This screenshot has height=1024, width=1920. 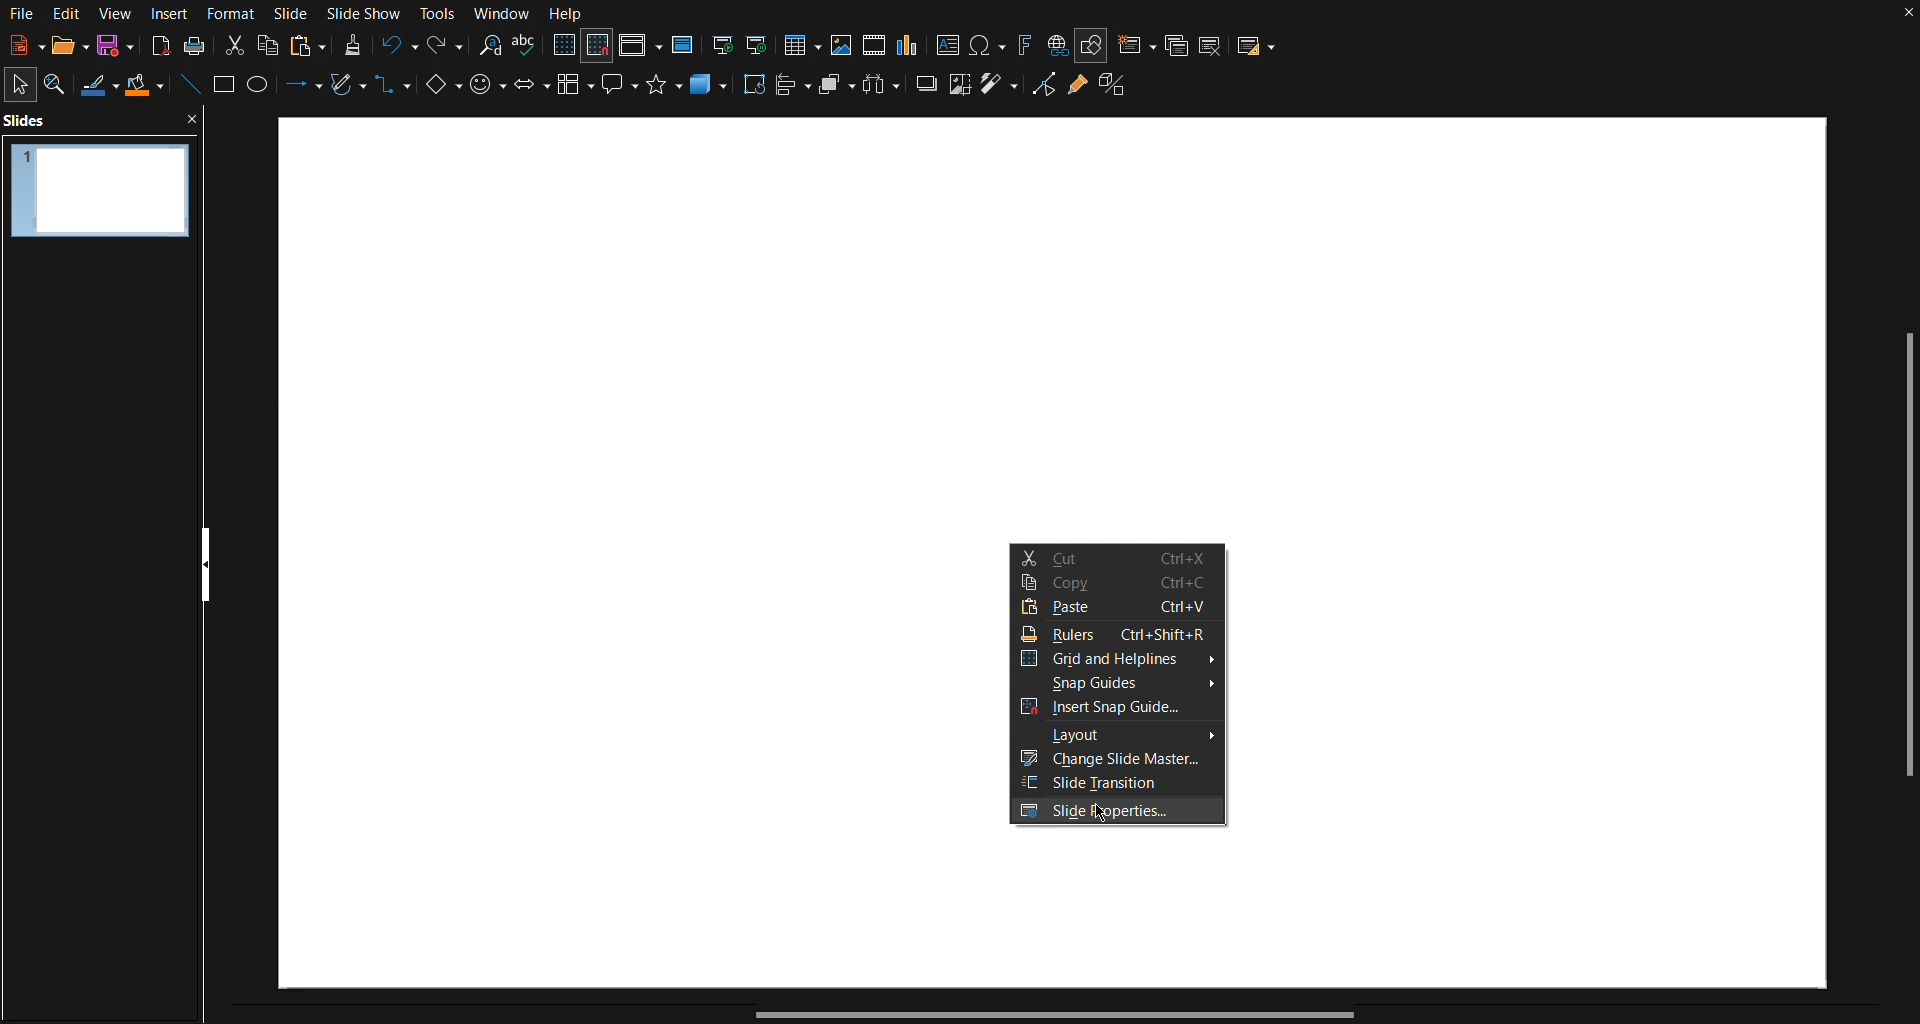 I want to click on Change Slide Master, so click(x=1119, y=761).